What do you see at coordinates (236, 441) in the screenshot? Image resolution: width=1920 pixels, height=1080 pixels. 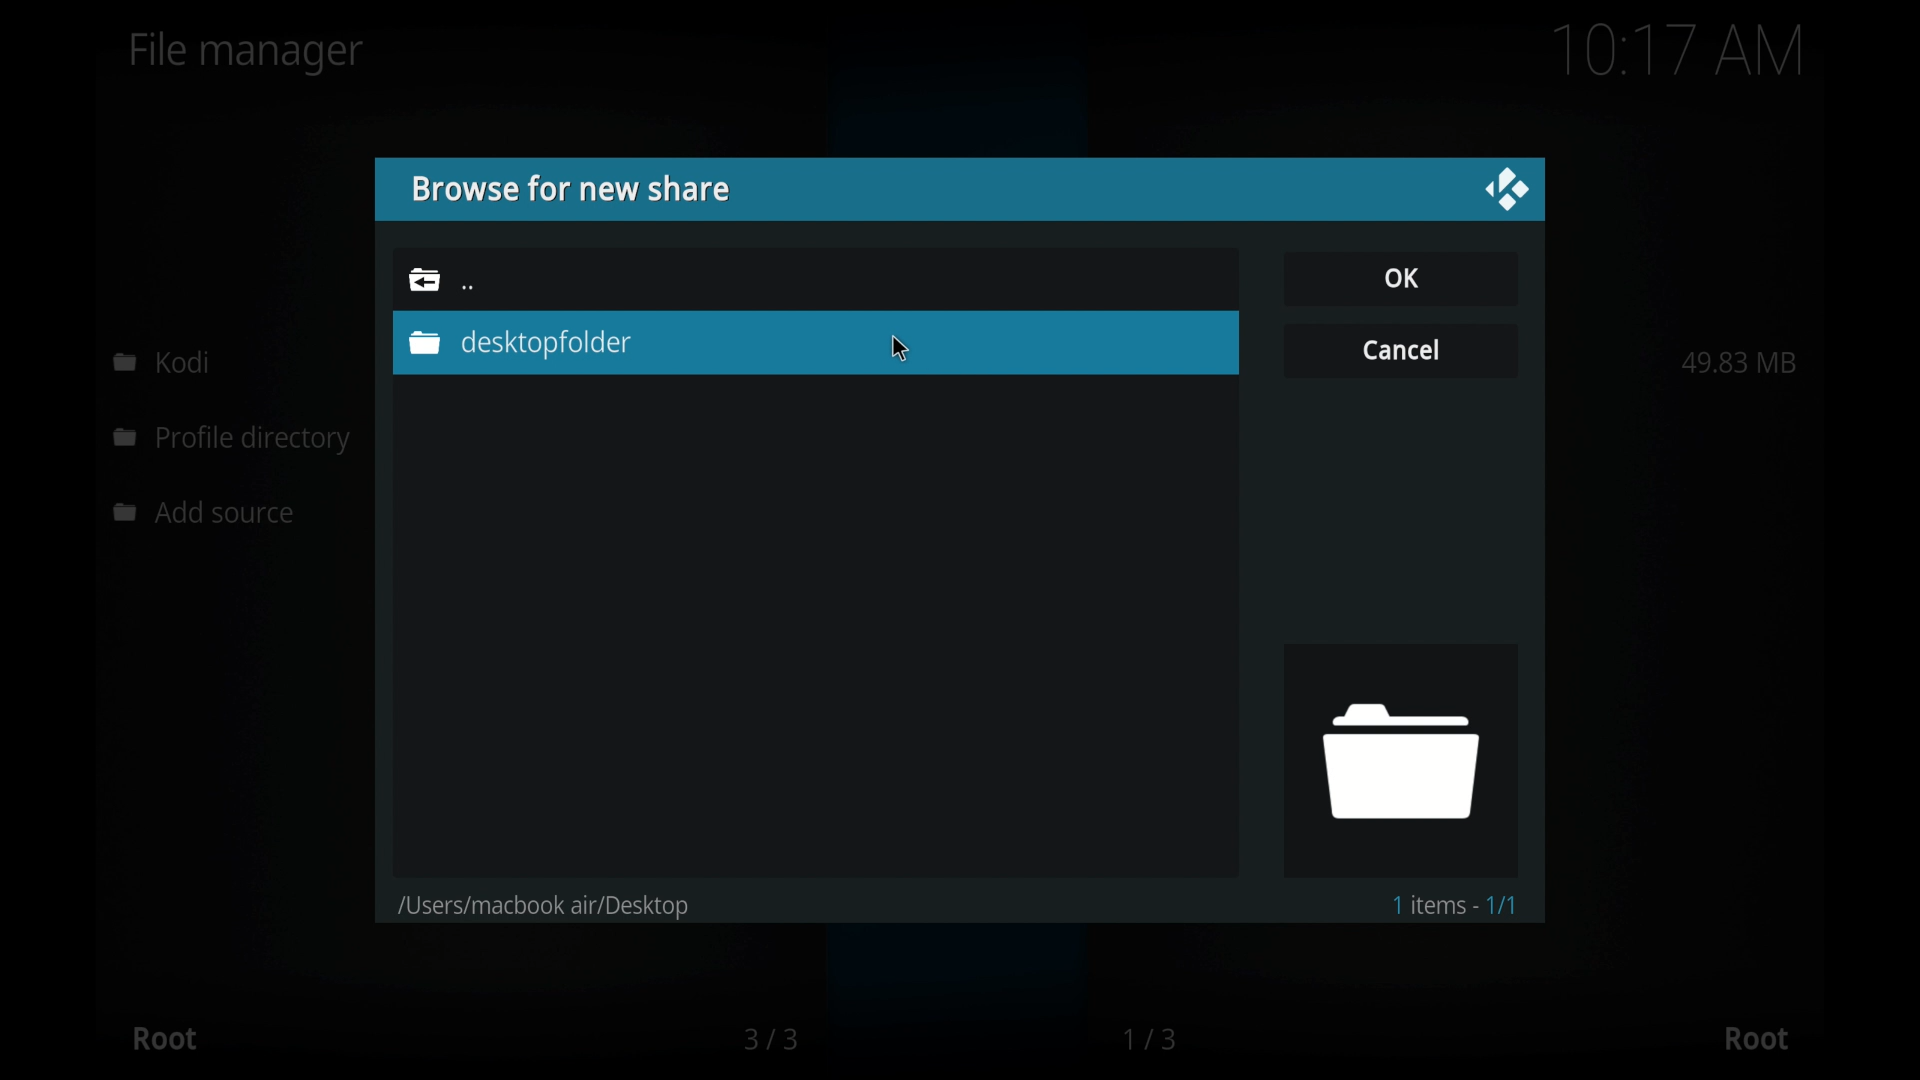 I see `profile directory` at bounding box center [236, 441].